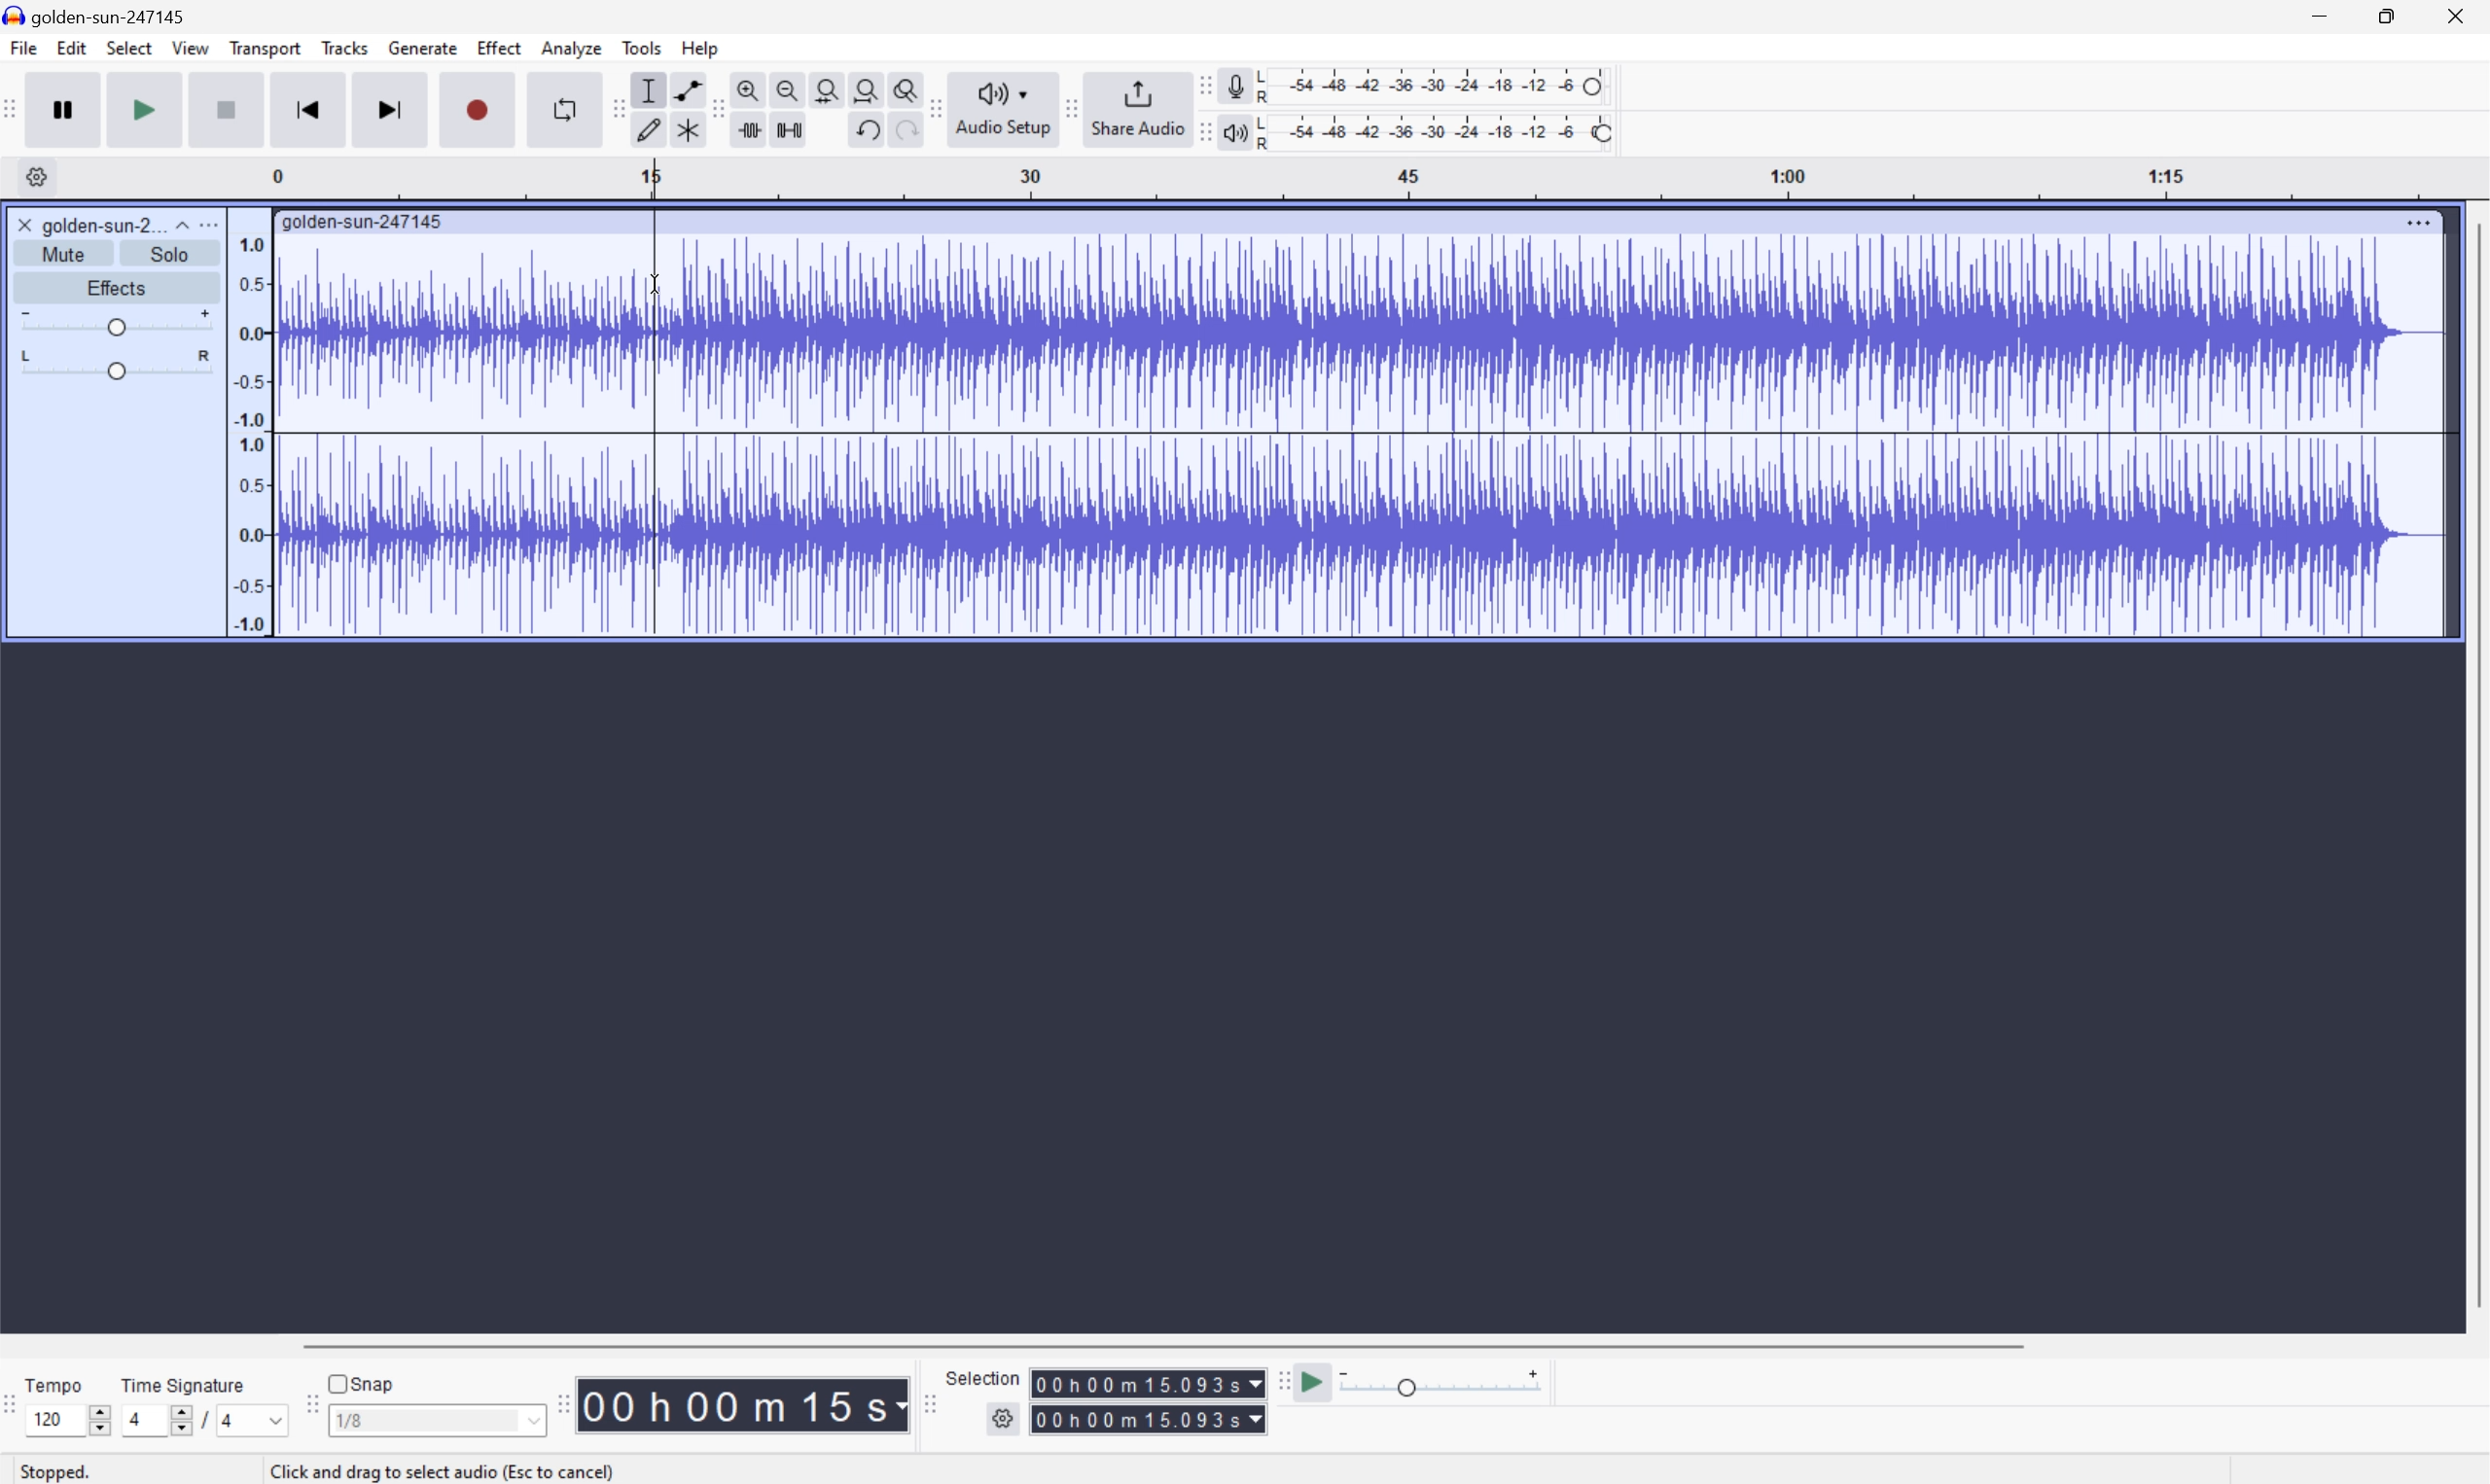  Describe the element at coordinates (62, 109) in the screenshot. I see `Pause` at that location.